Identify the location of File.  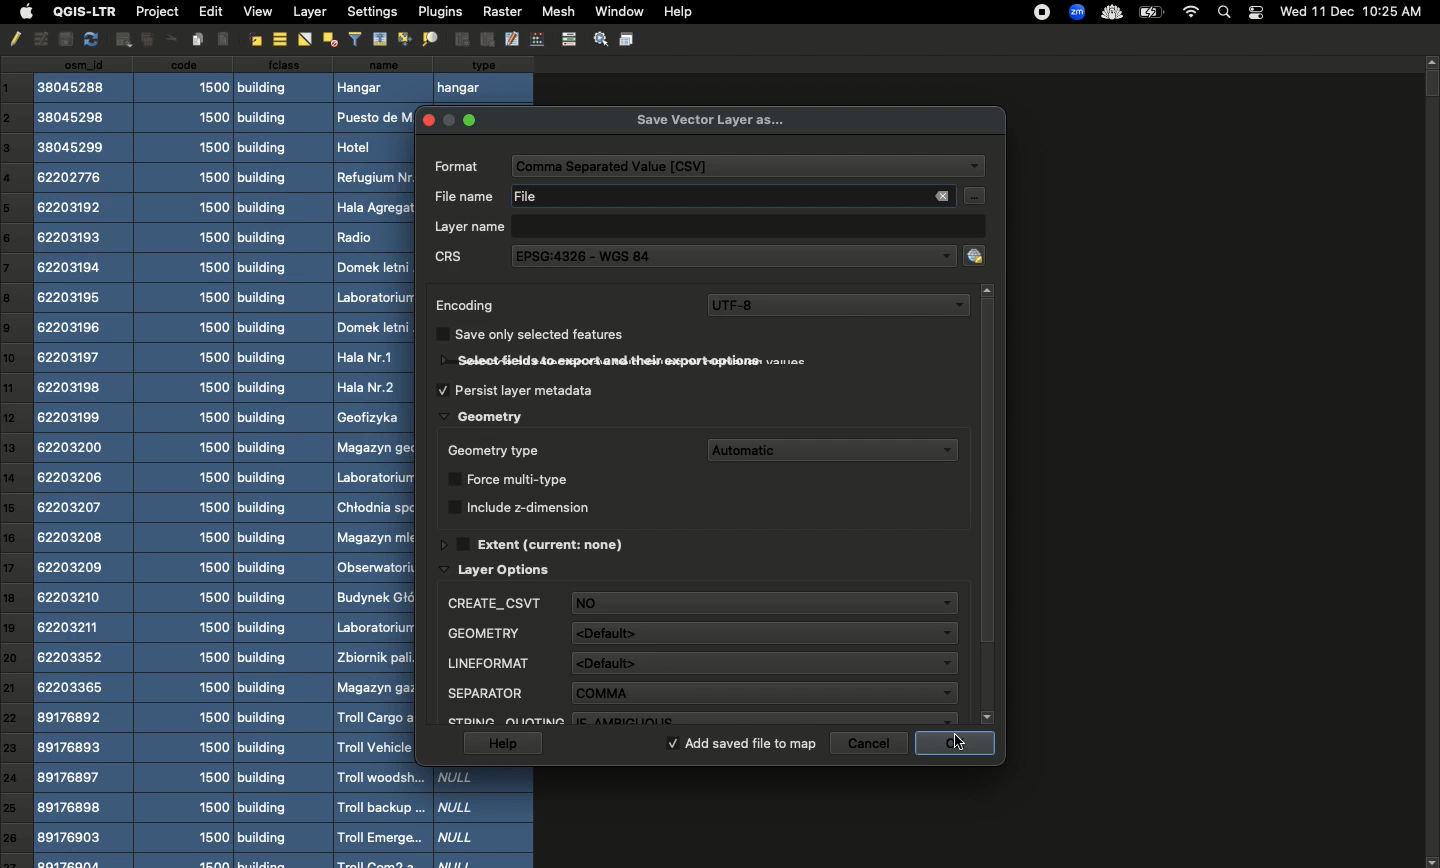
(738, 197).